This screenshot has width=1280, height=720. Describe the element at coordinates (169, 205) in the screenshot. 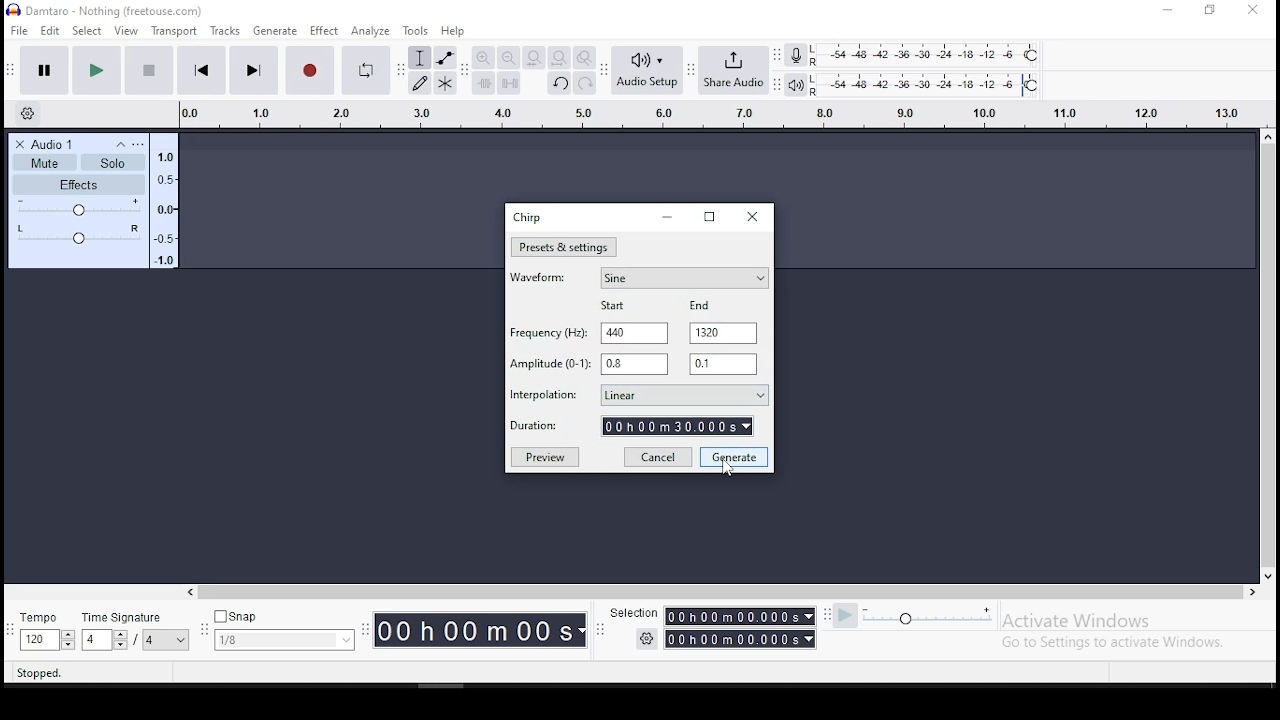

I see `scale` at that location.